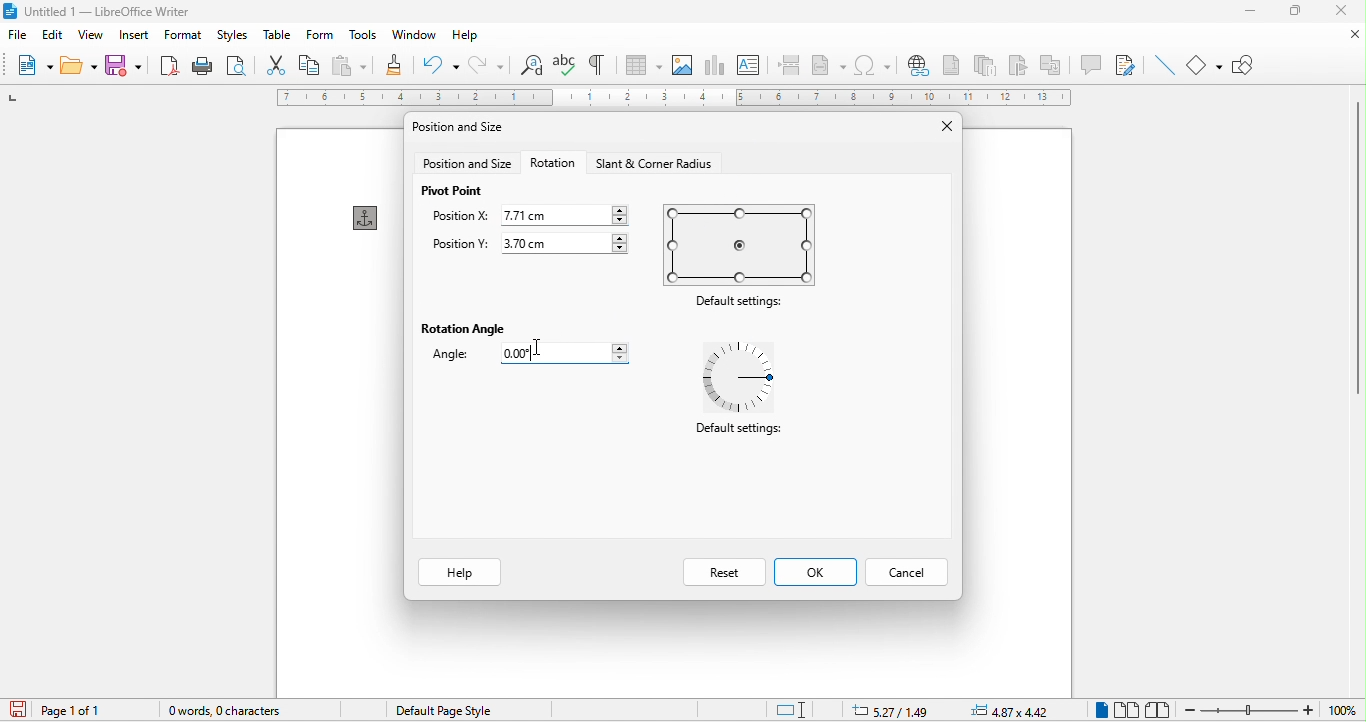 This screenshot has width=1366, height=722. I want to click on close, so click(937, 125).